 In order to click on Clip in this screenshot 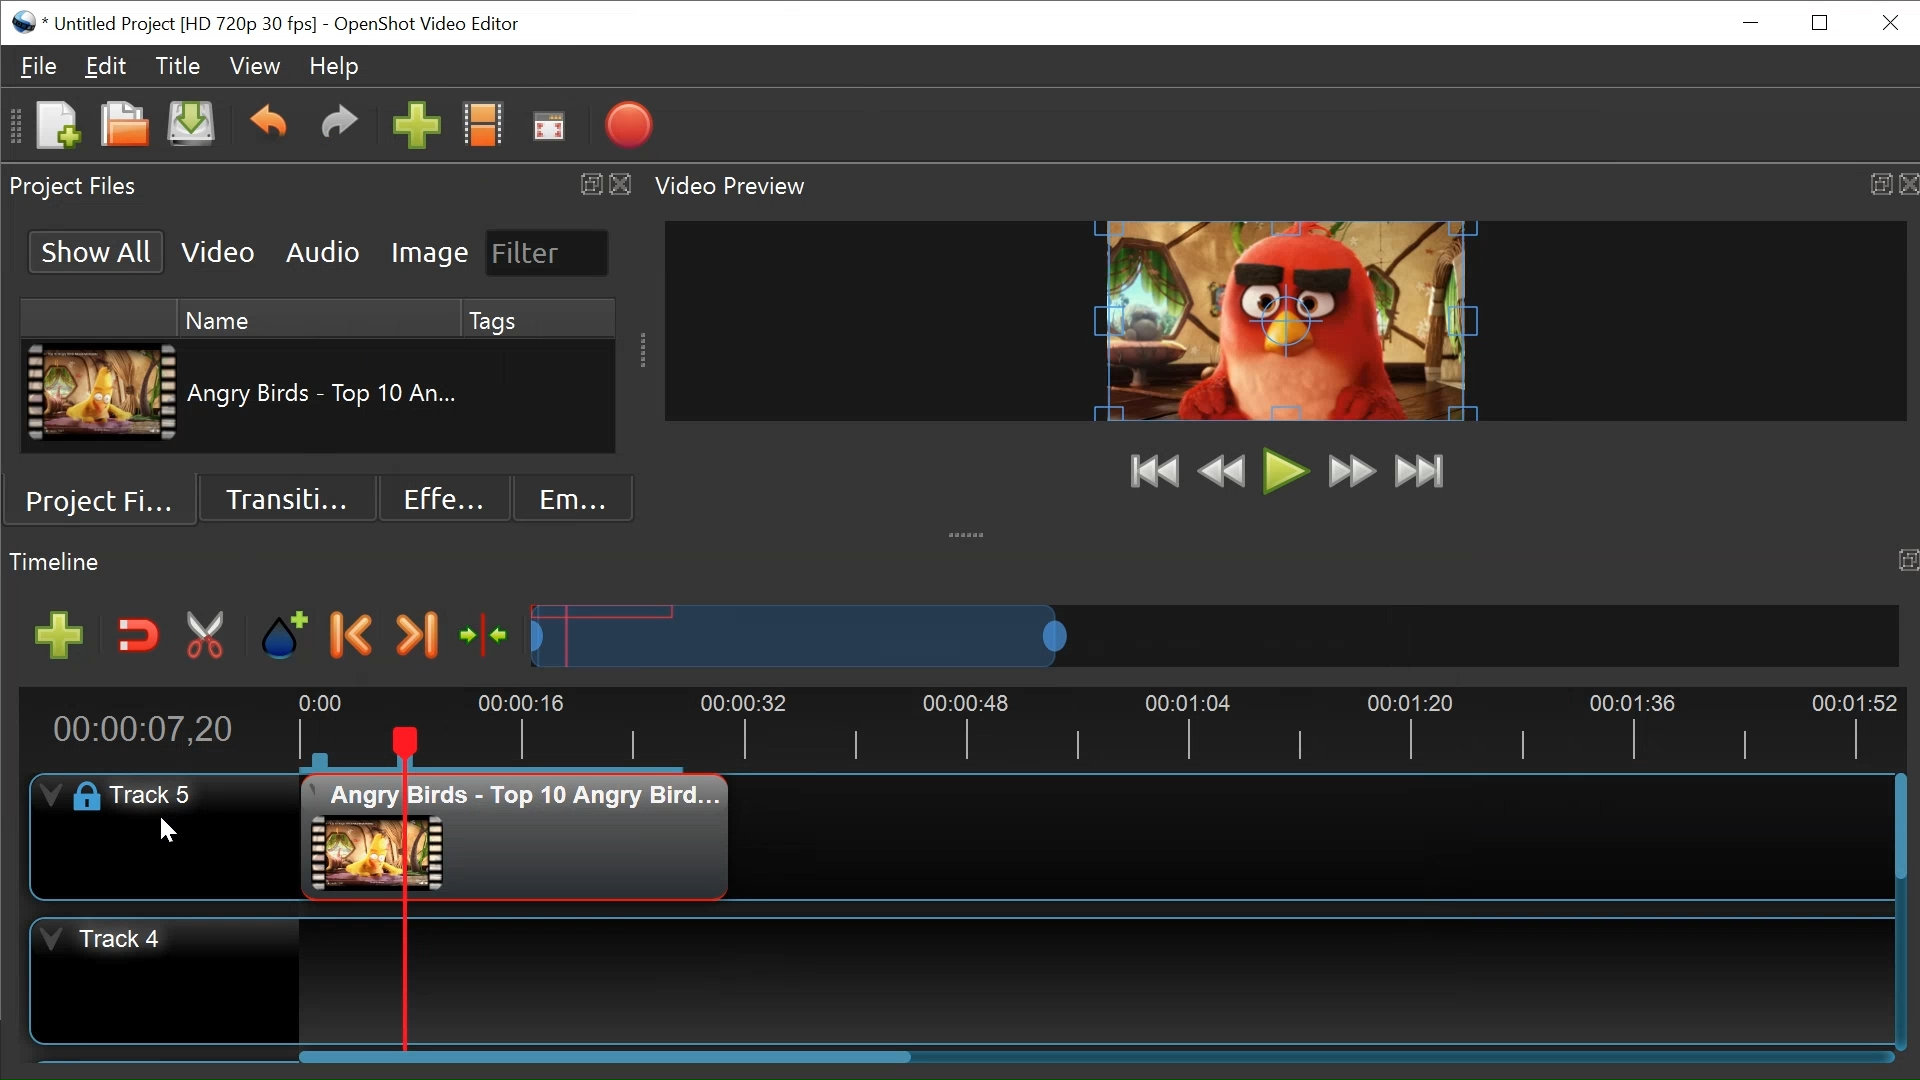, I will do `click(99, 393)`.